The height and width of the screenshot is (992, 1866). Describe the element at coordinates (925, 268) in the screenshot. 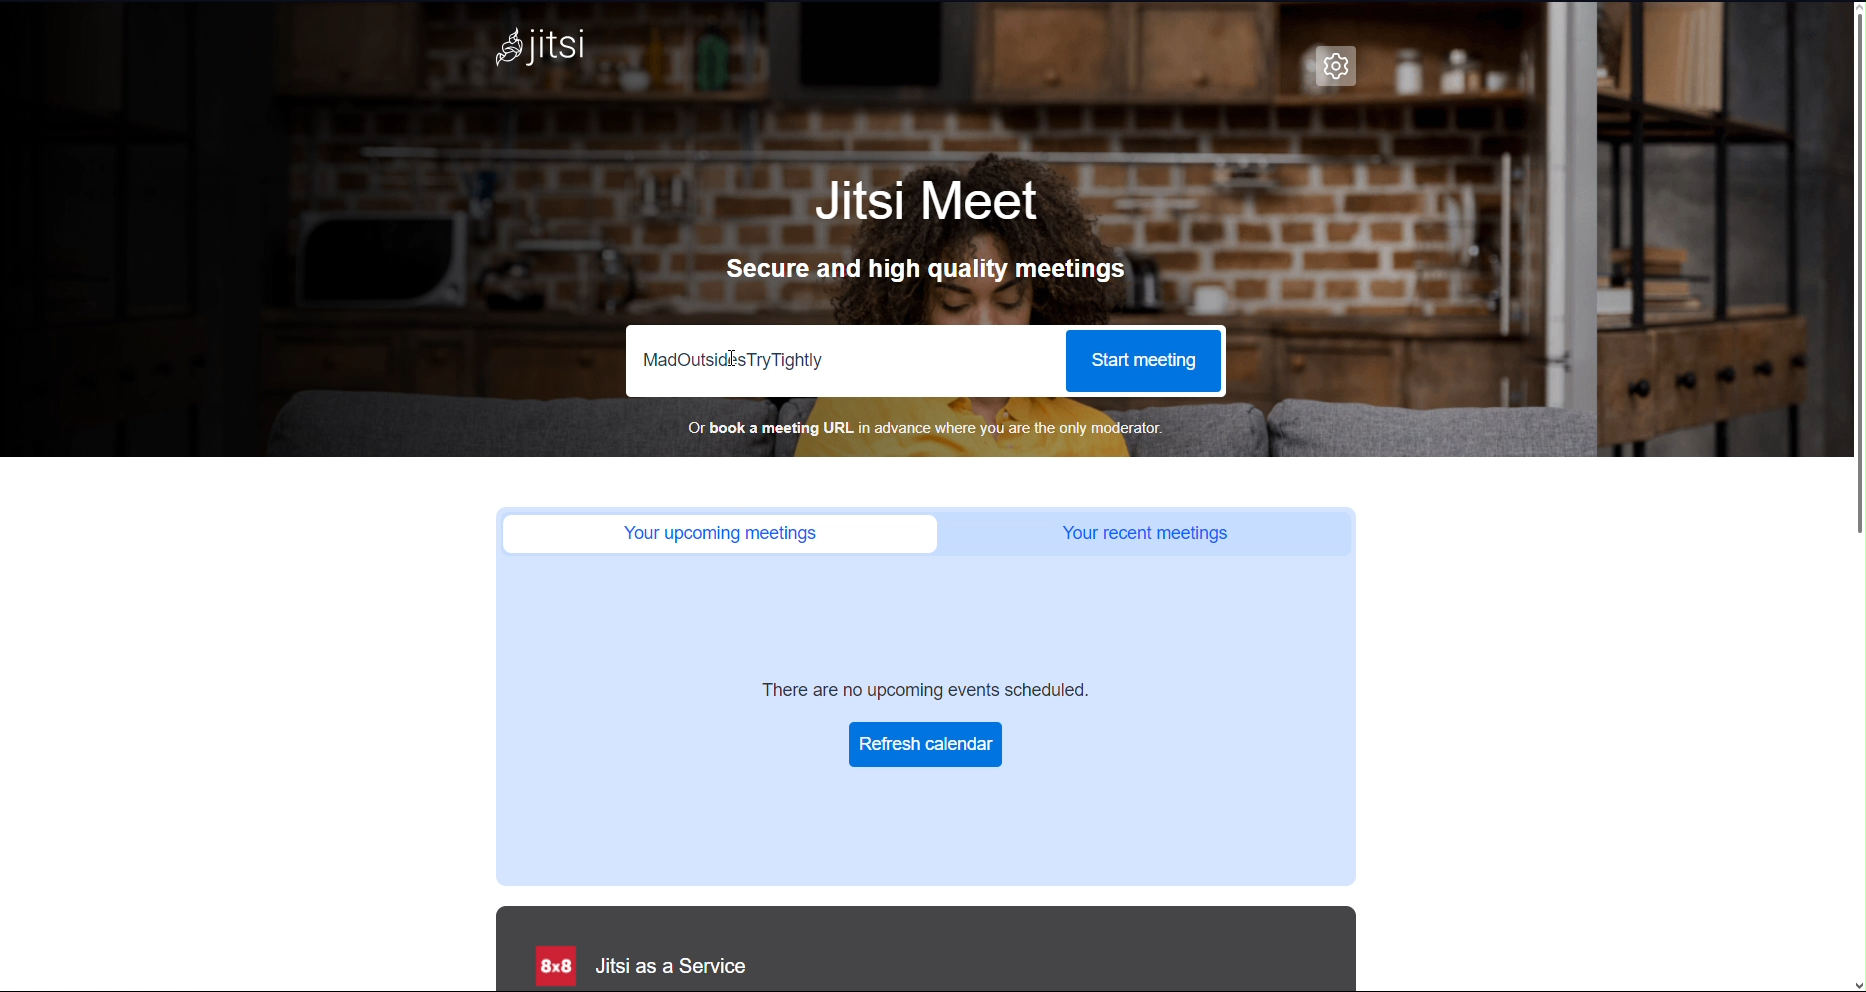

I see `Secure and high quality meetings` at that location.